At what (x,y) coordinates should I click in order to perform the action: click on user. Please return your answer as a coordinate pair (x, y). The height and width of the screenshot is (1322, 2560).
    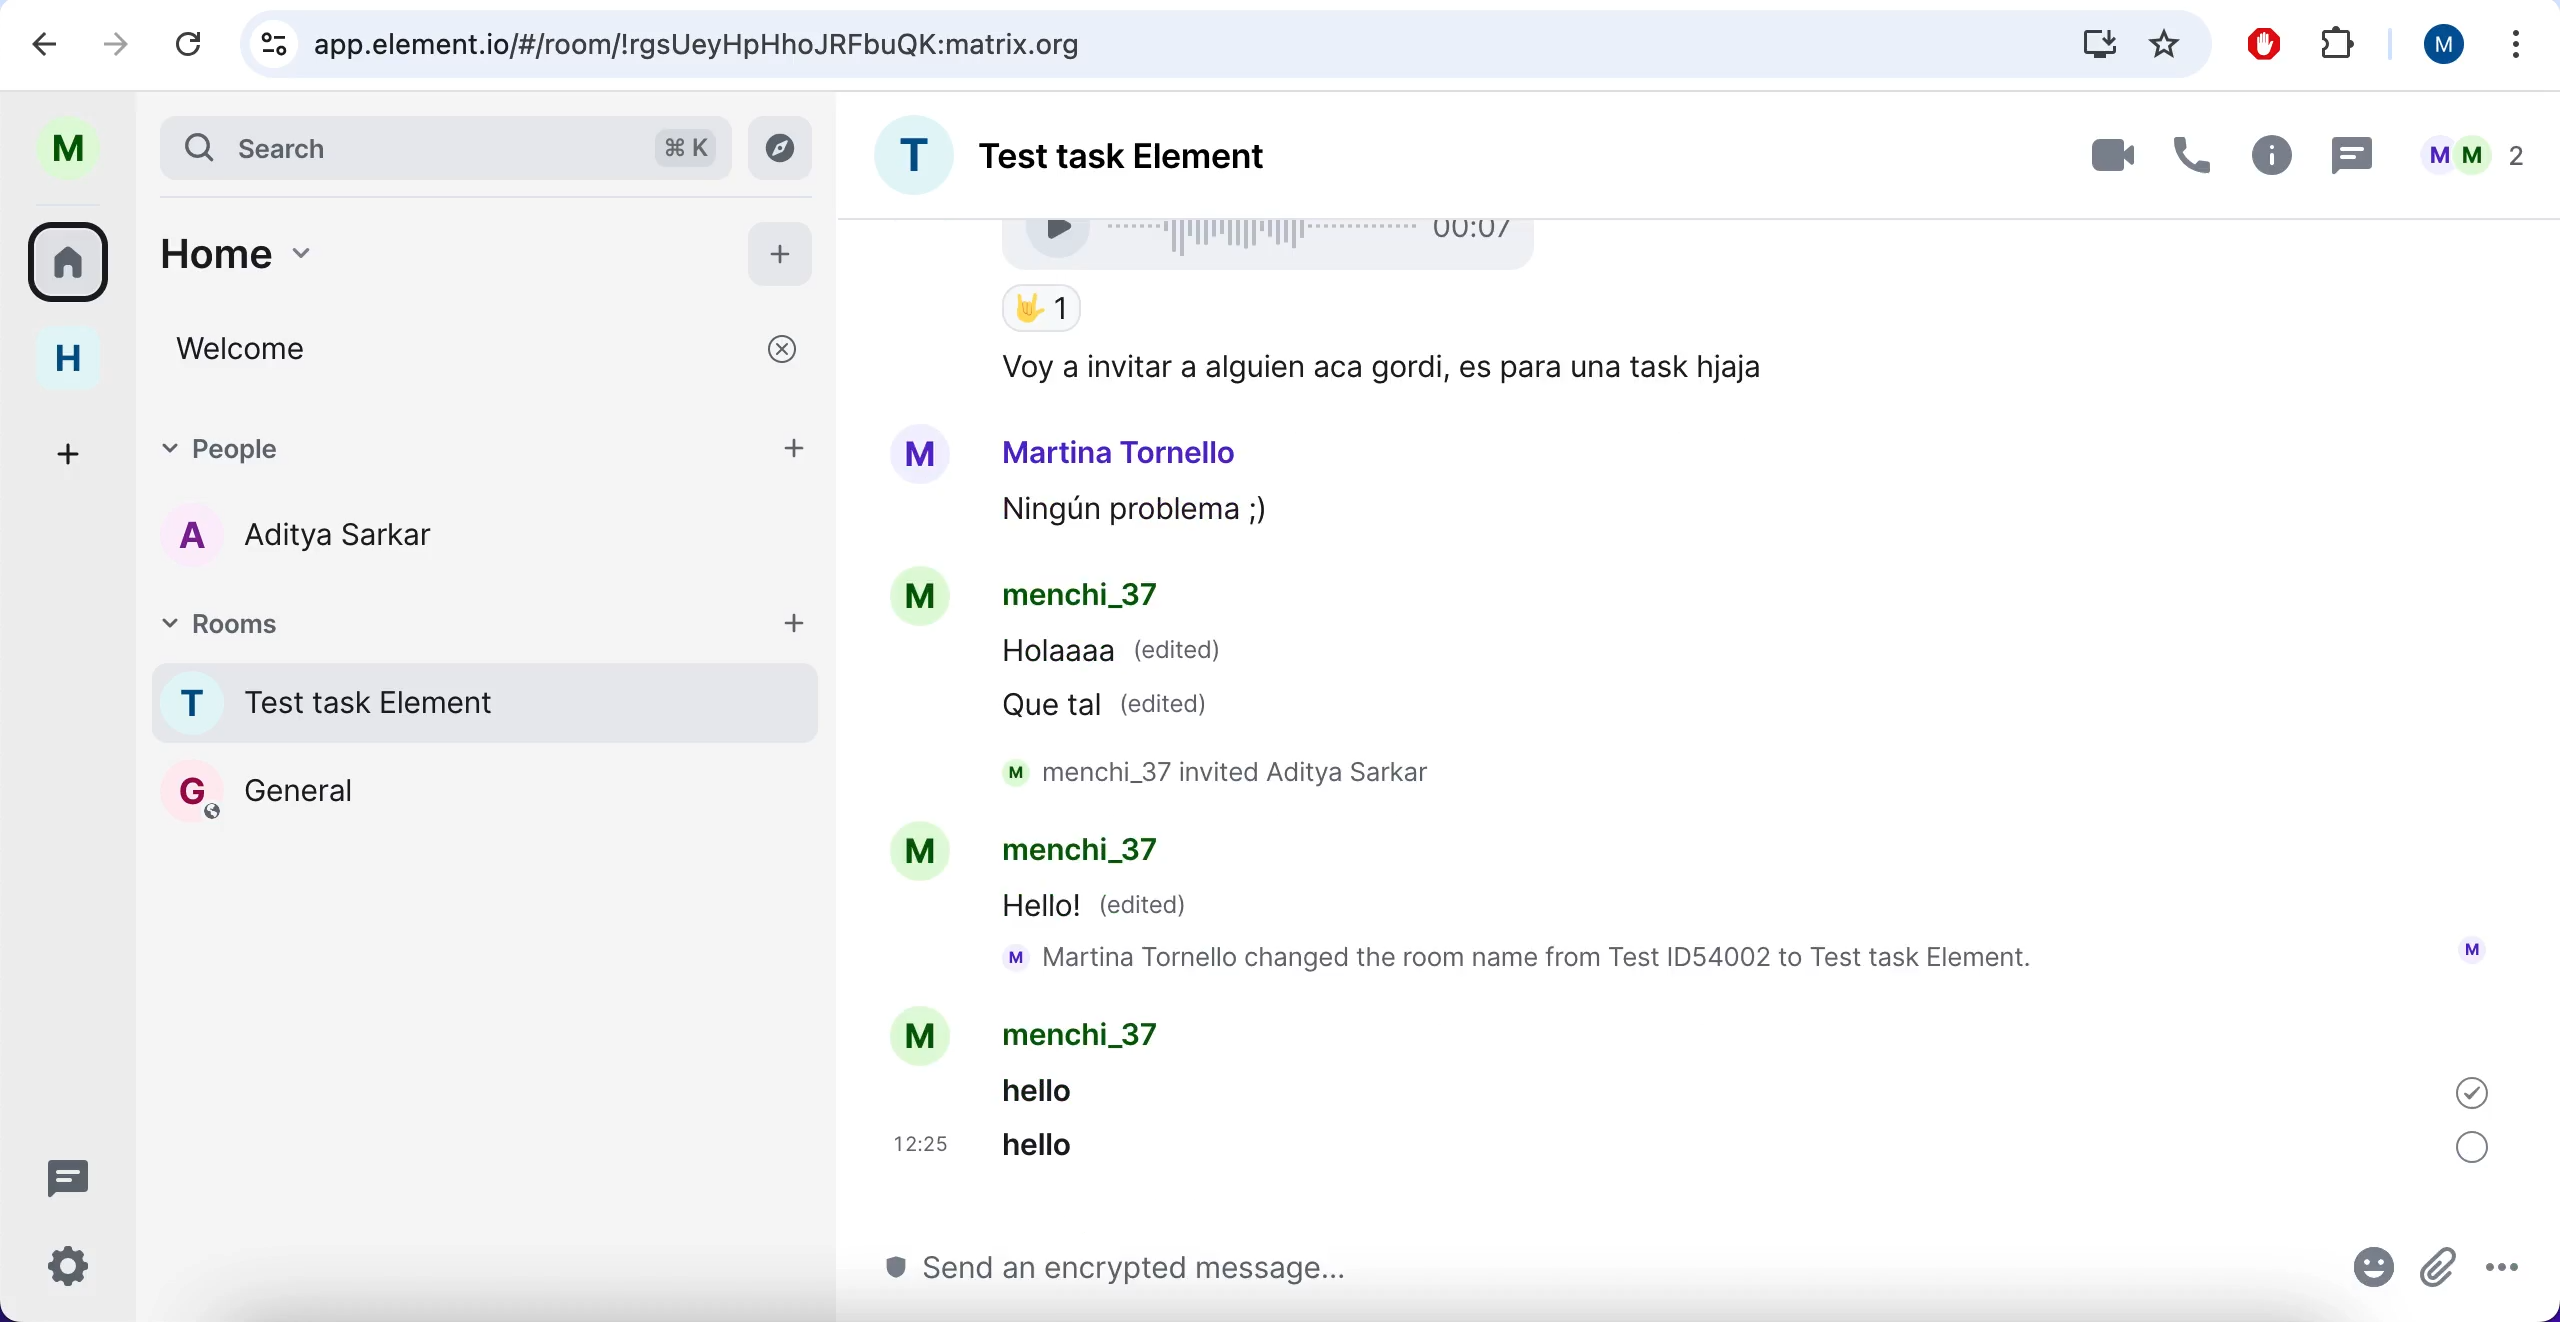
    Looking at the image, I should click on (78, 149).